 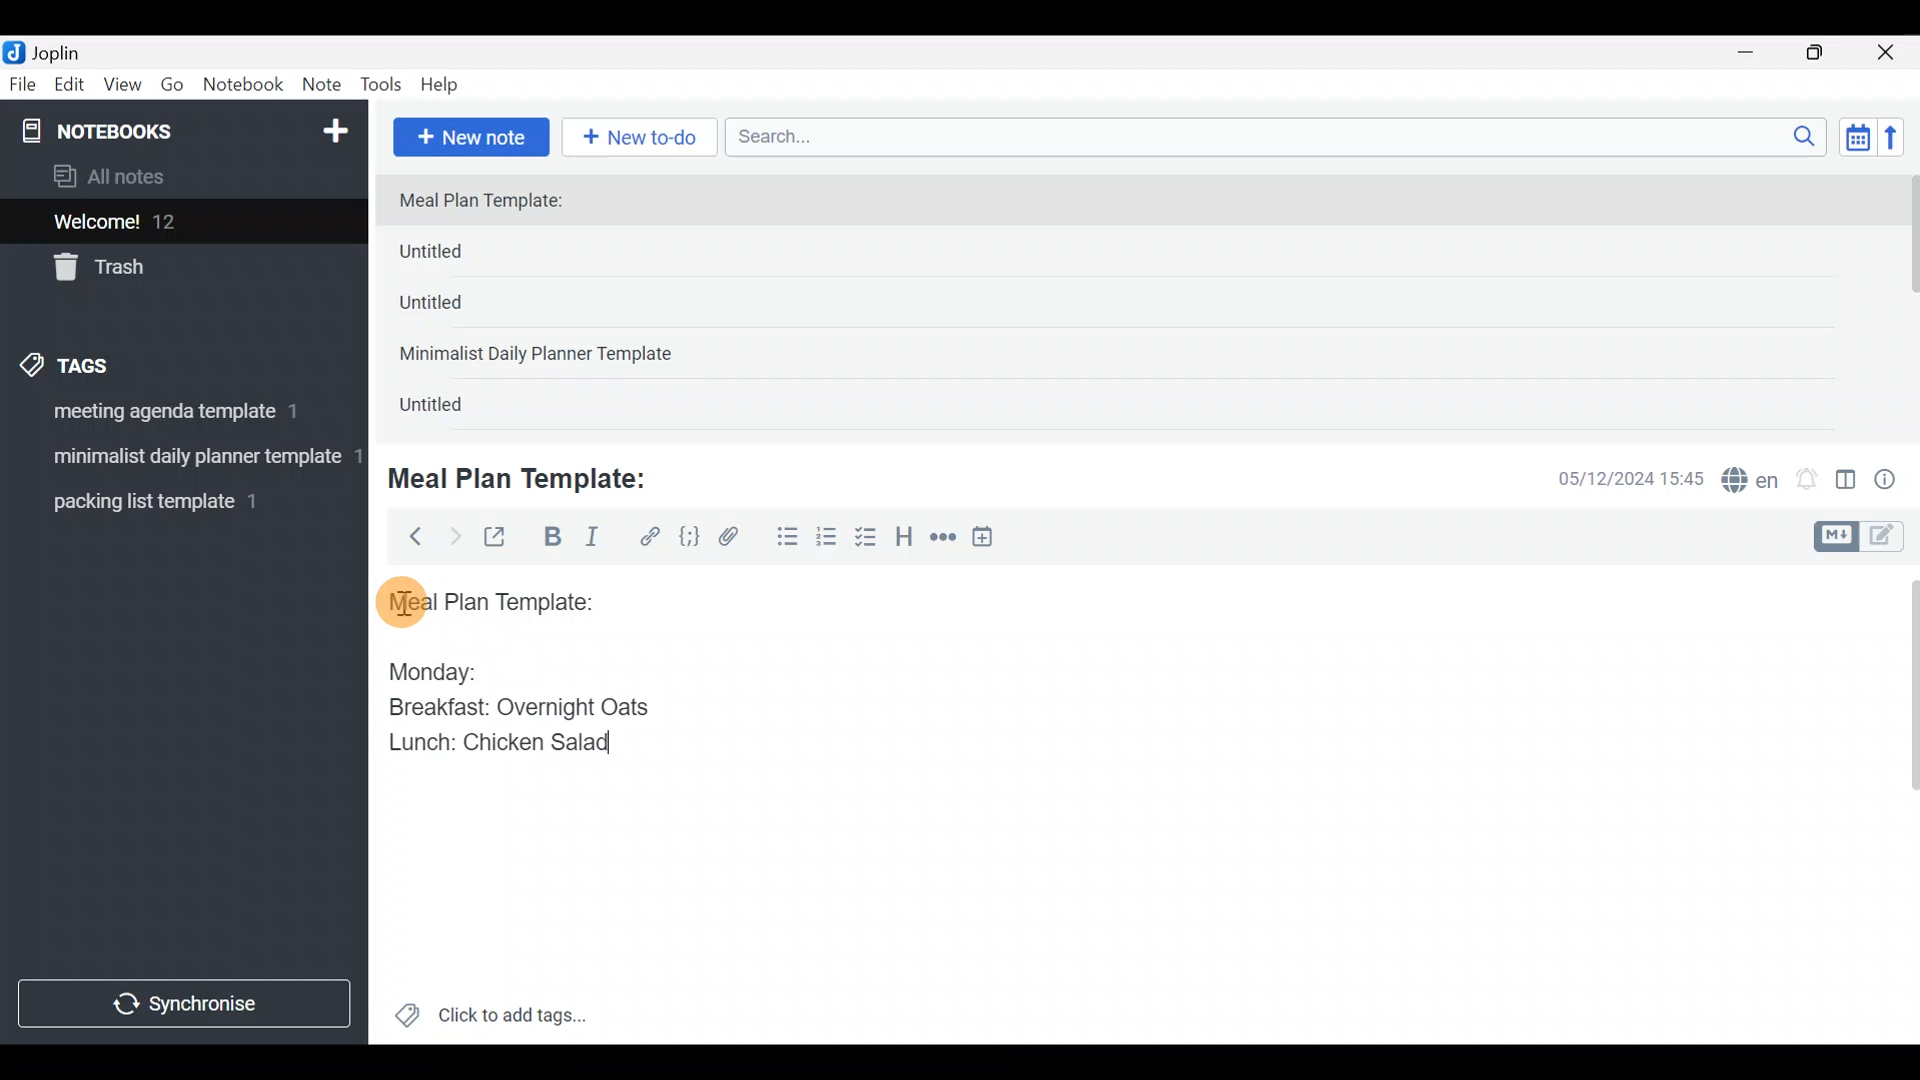 I want to click on Go, so click(x=172, y=89).